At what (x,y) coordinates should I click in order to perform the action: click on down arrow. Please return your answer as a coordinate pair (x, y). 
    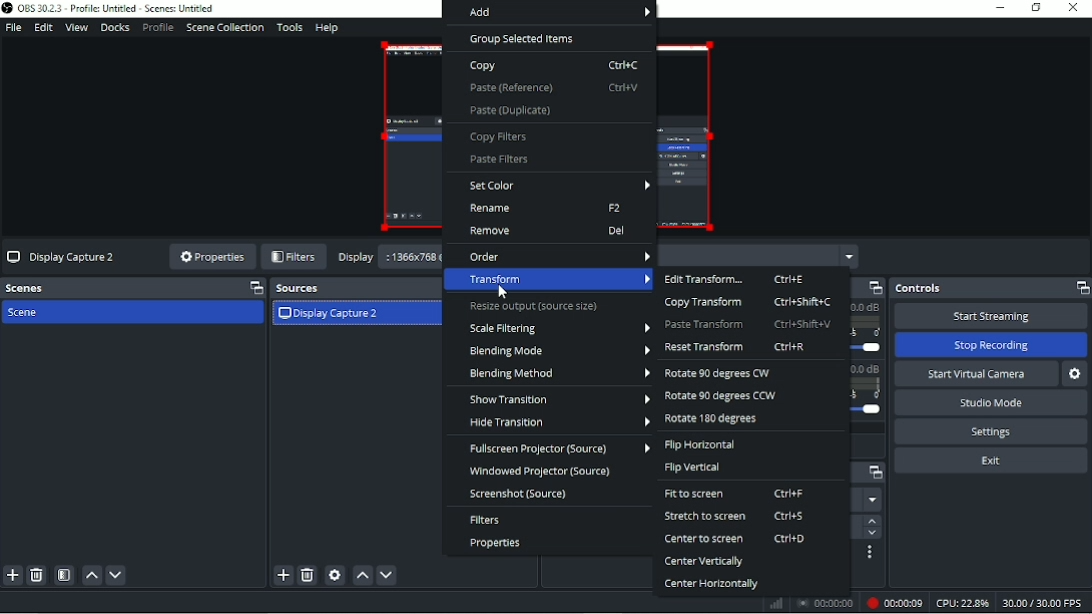
    Looking at the image, I should click on (871, 534).